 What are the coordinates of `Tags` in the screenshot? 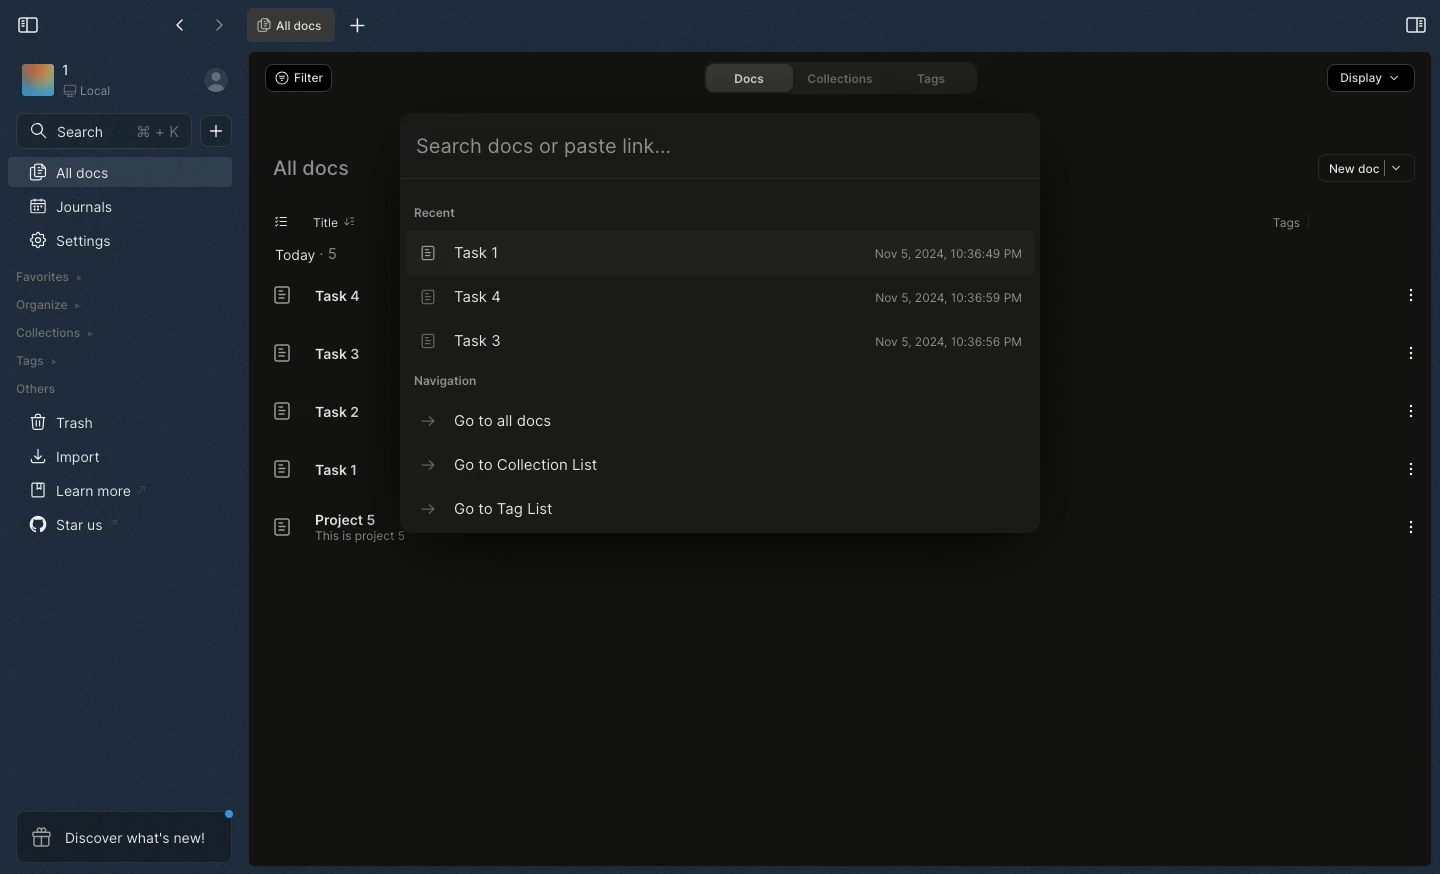 It's located at (1283, 221).